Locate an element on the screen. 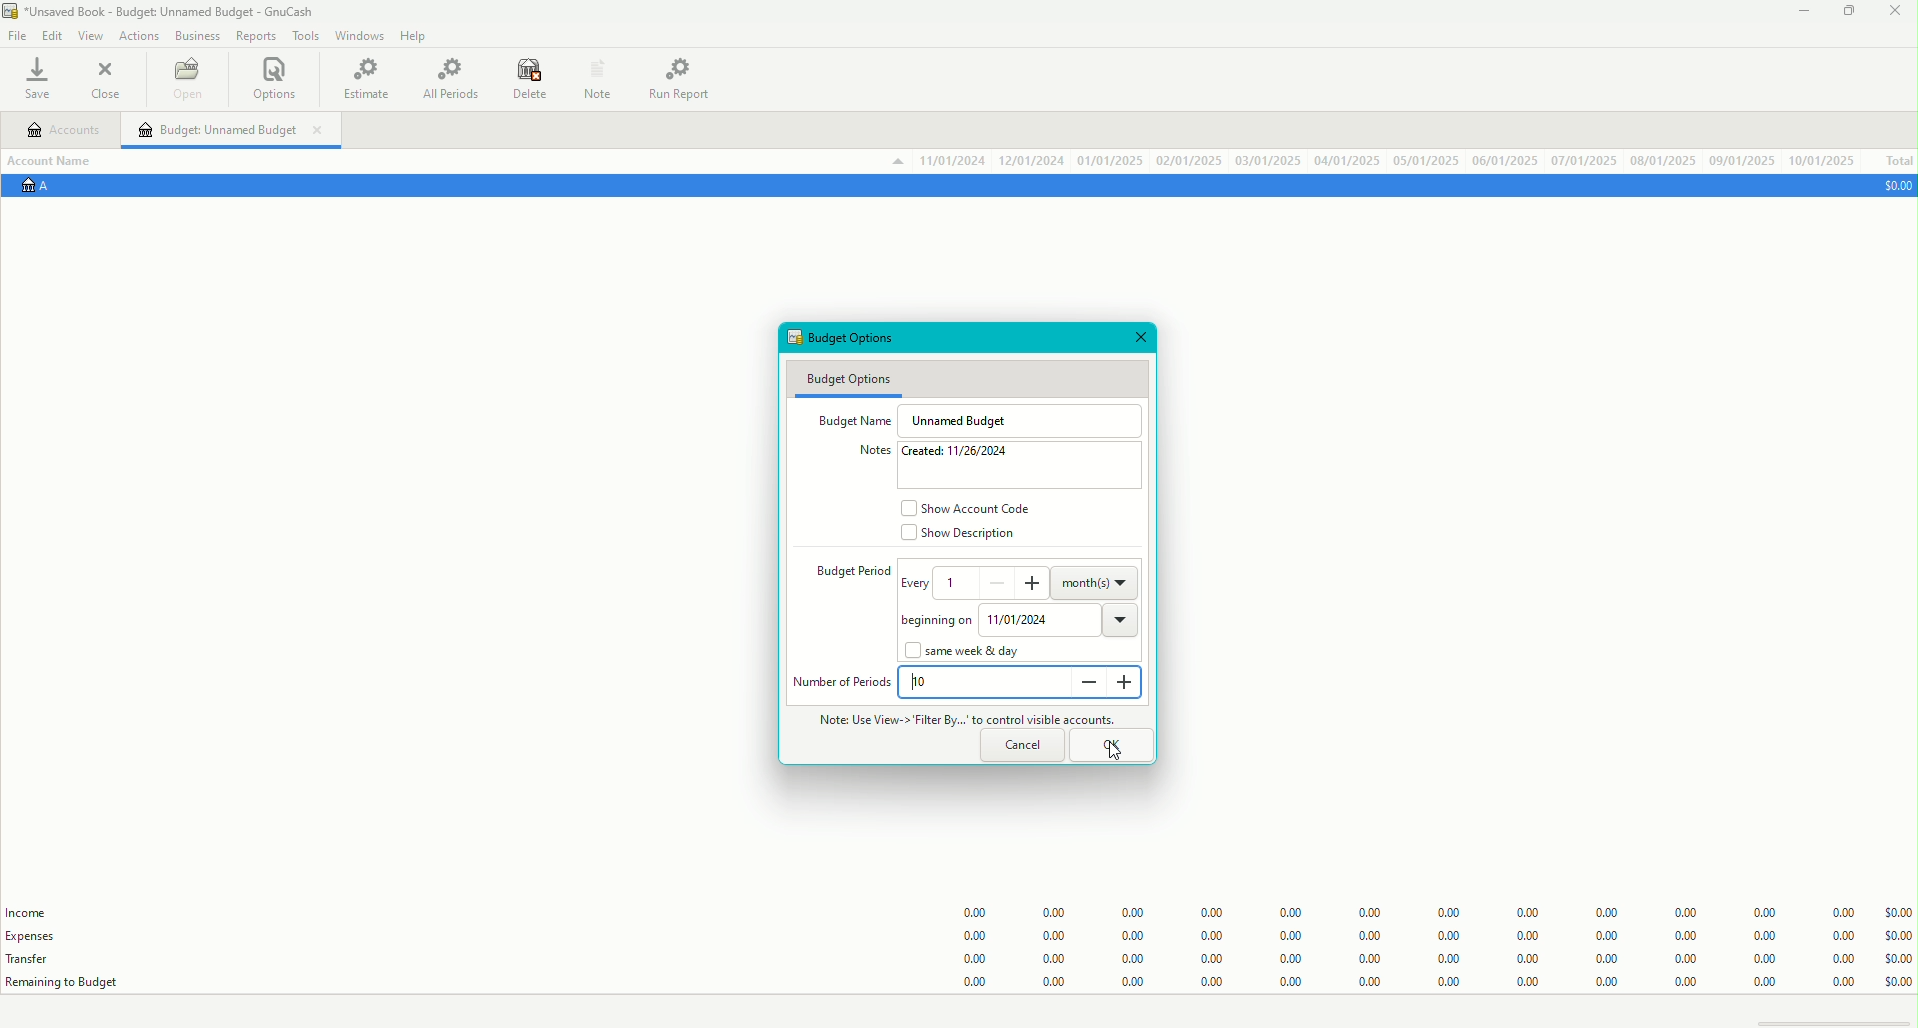 The width and height of the screenshot is (1918, 1028). Run Report is located at coordinates (687, 77).